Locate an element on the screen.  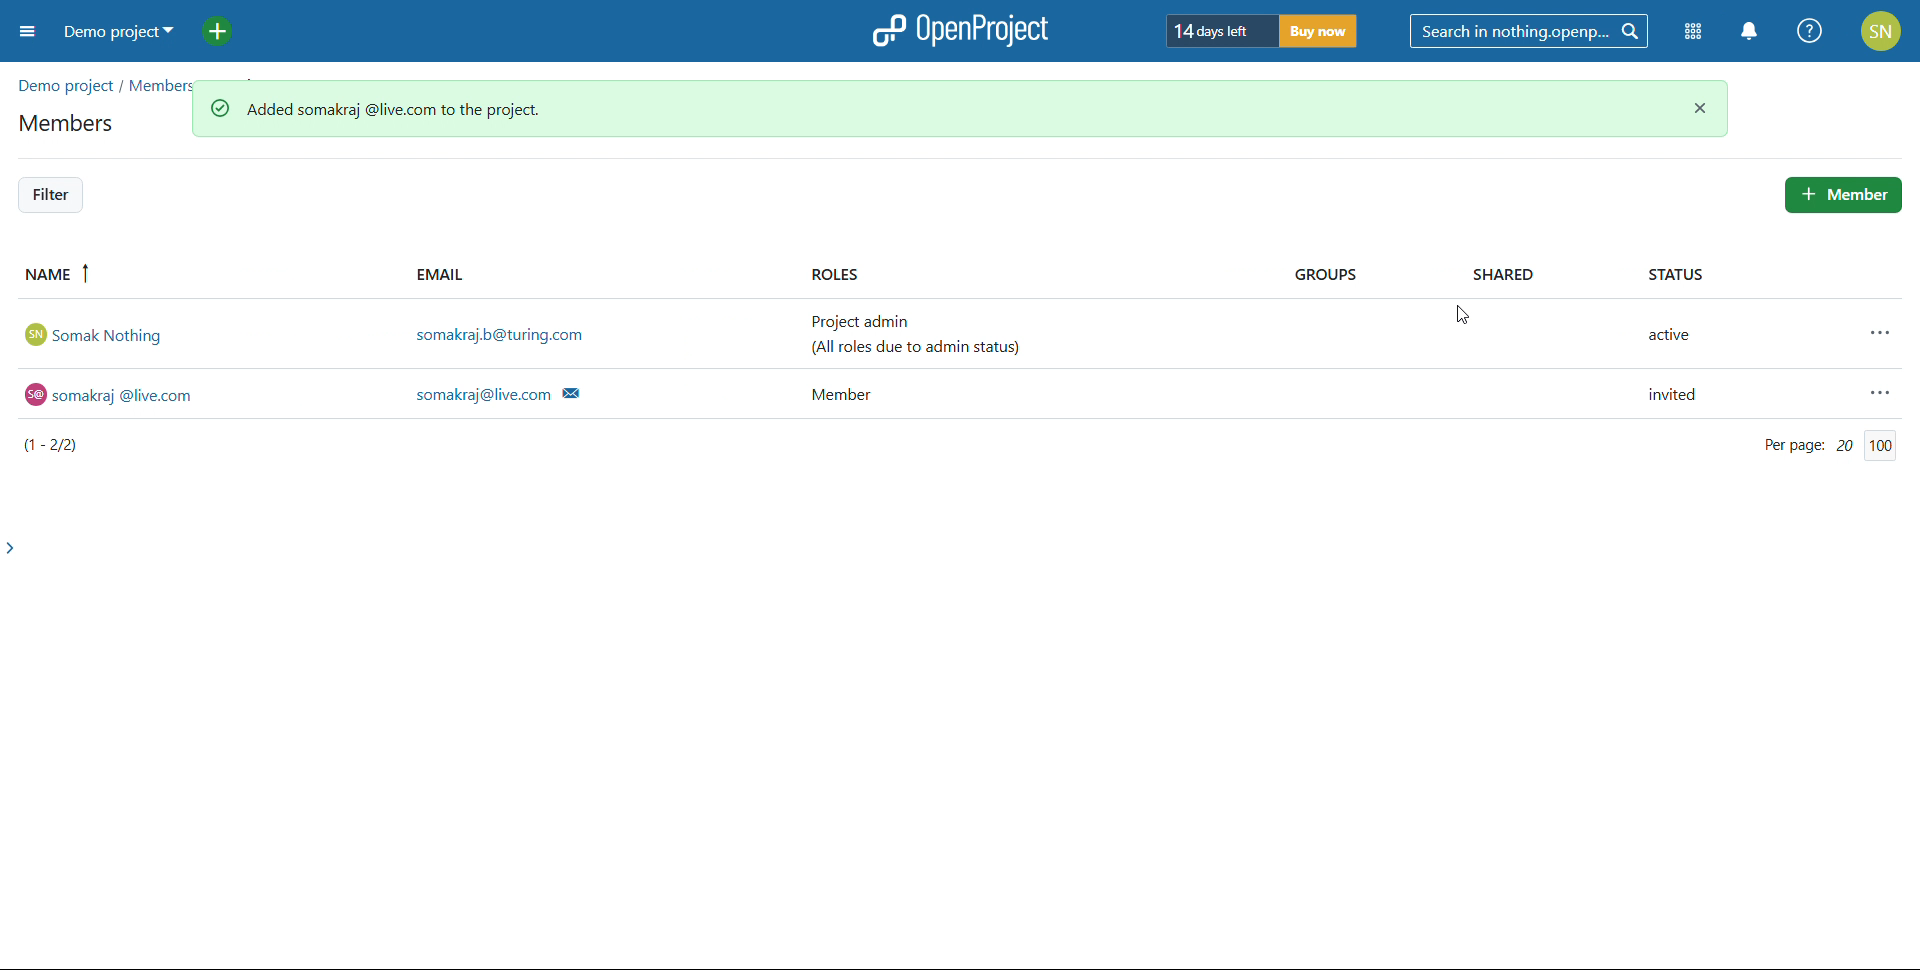
help is located at coordinates (1811, 31).